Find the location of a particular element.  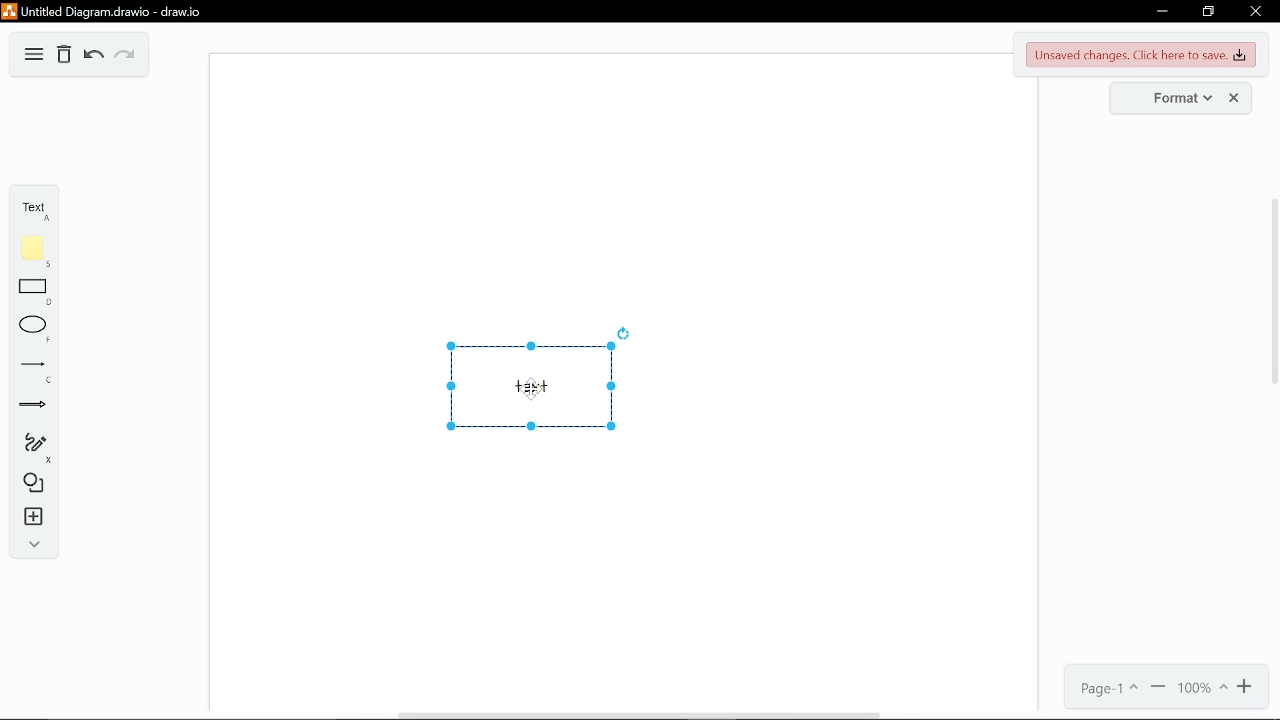

current zoom is located at coordinates (1202, 689).